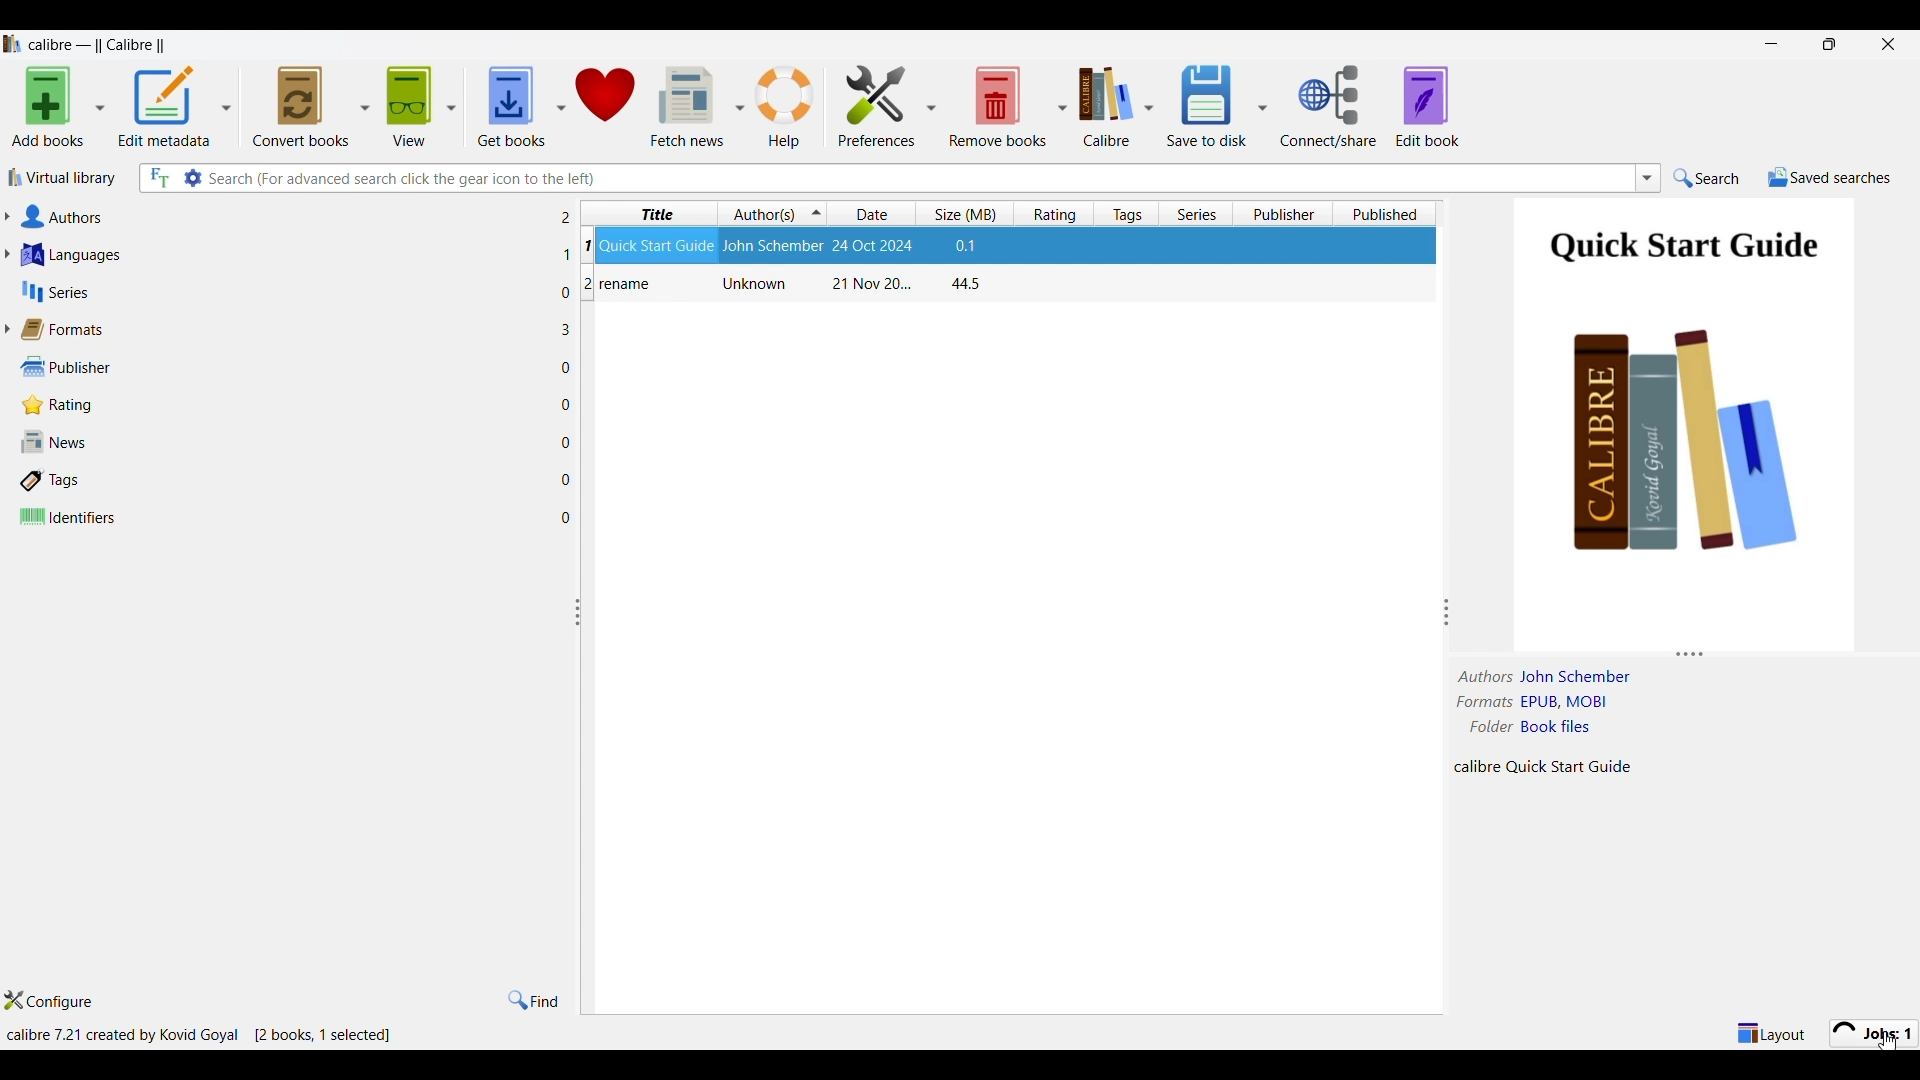 The image size is (1920, 1080). What do you see at coordinates (874, 214) in the screenshot?
I see `Date column` at bounding box center [874, 214].